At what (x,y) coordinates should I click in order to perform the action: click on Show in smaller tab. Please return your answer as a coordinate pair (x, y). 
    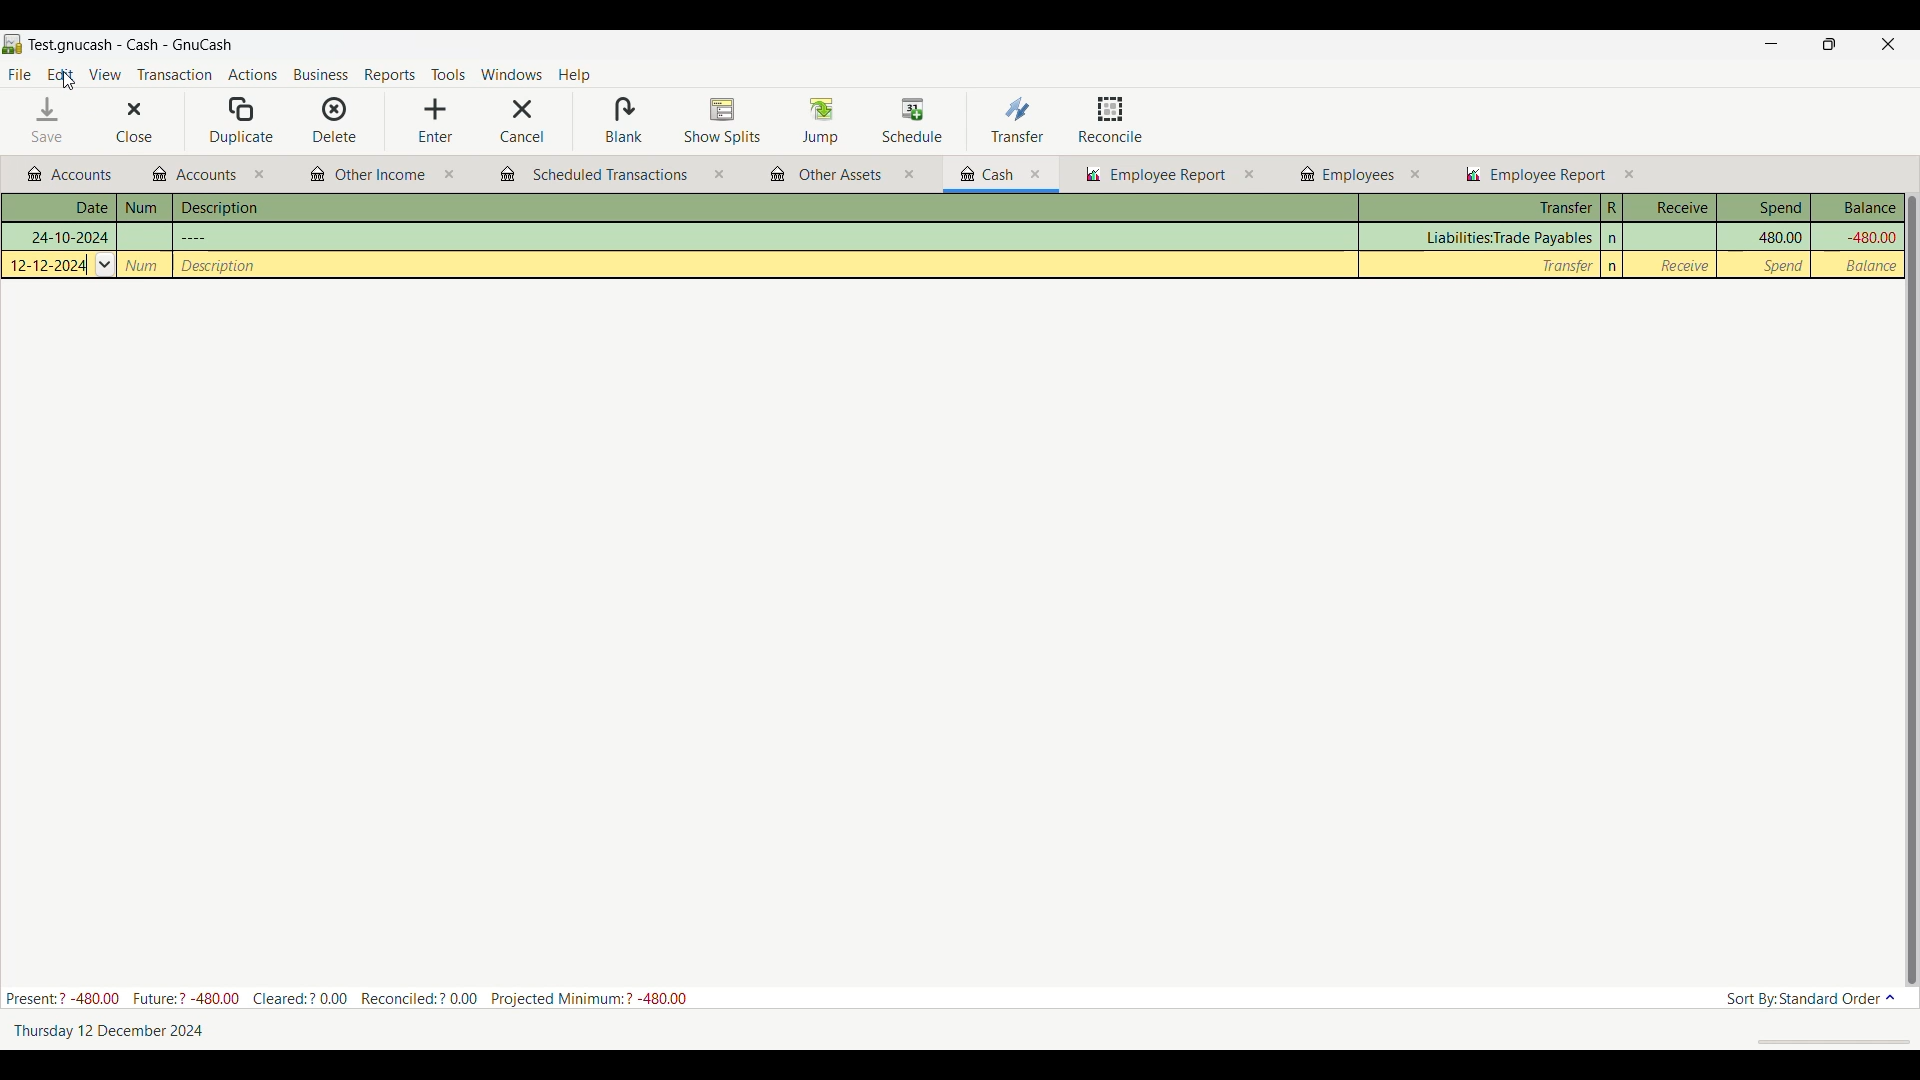
    Looking at the image, I should click on (1829, 44).